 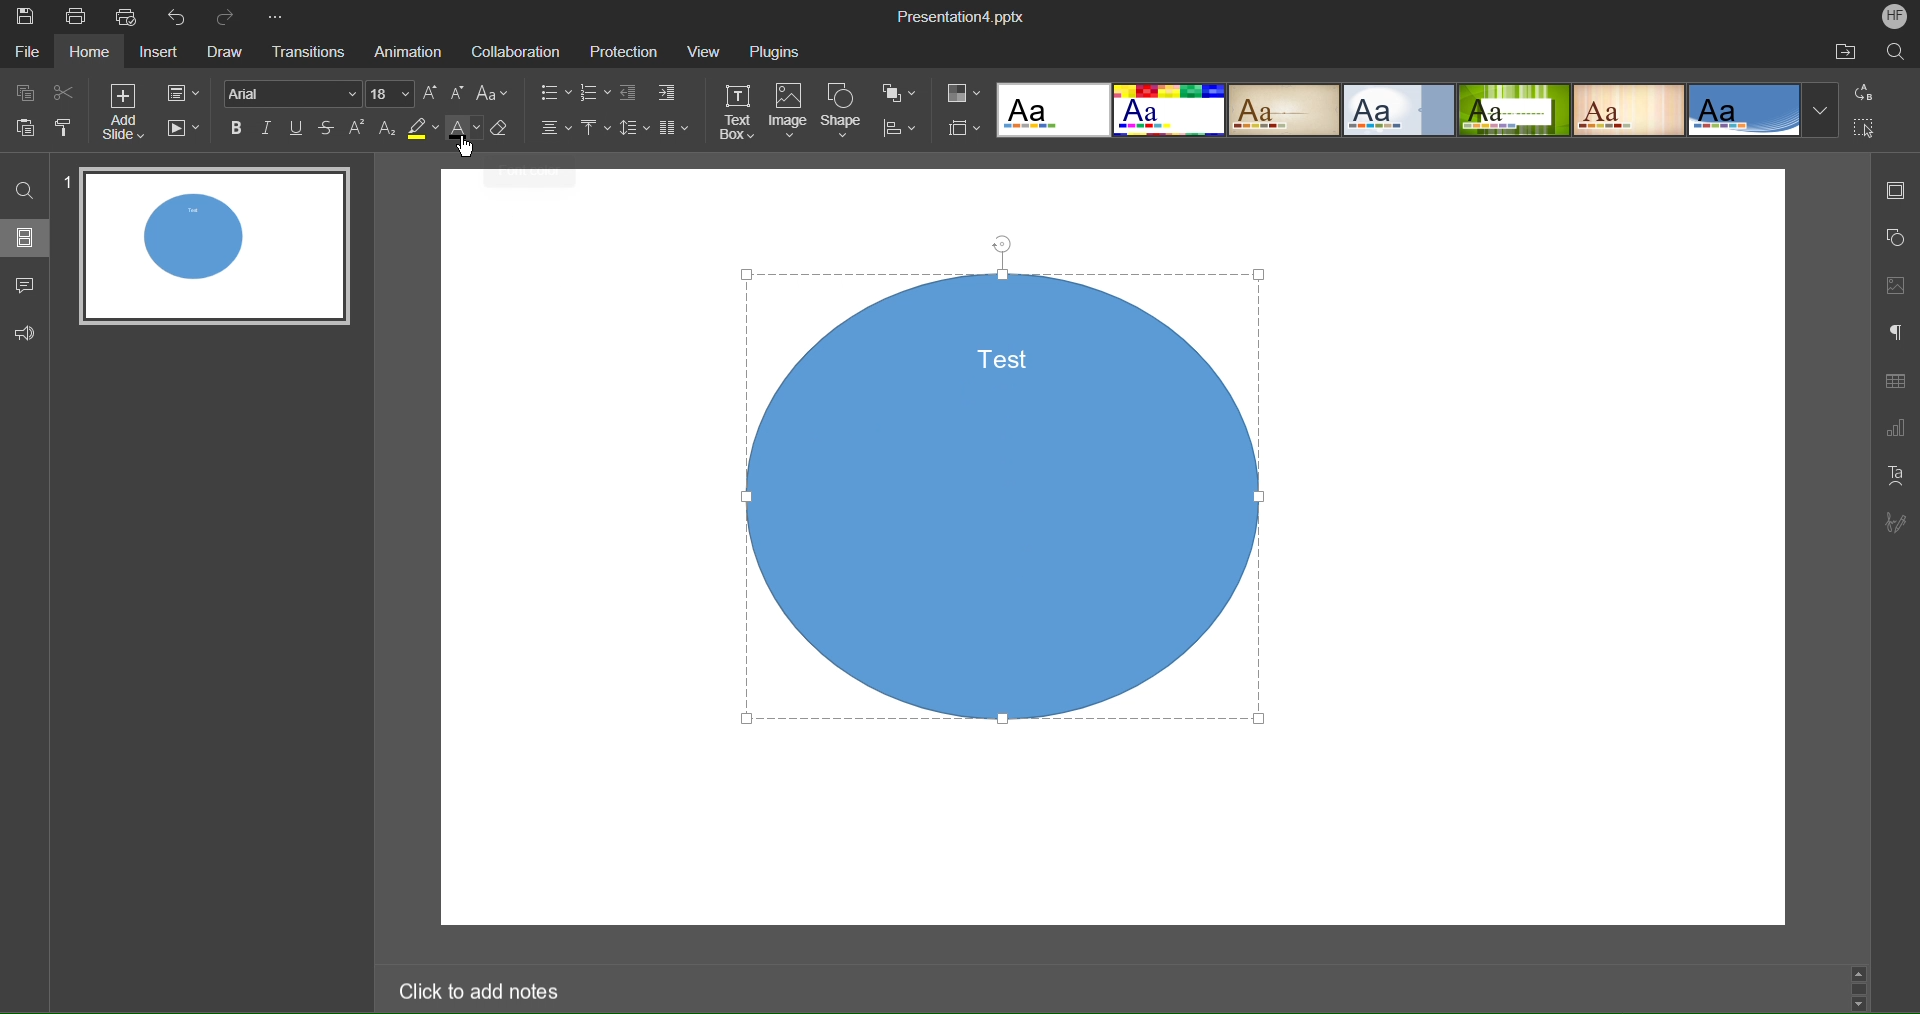 I want to click on Undo, so click(x=182, y=18).